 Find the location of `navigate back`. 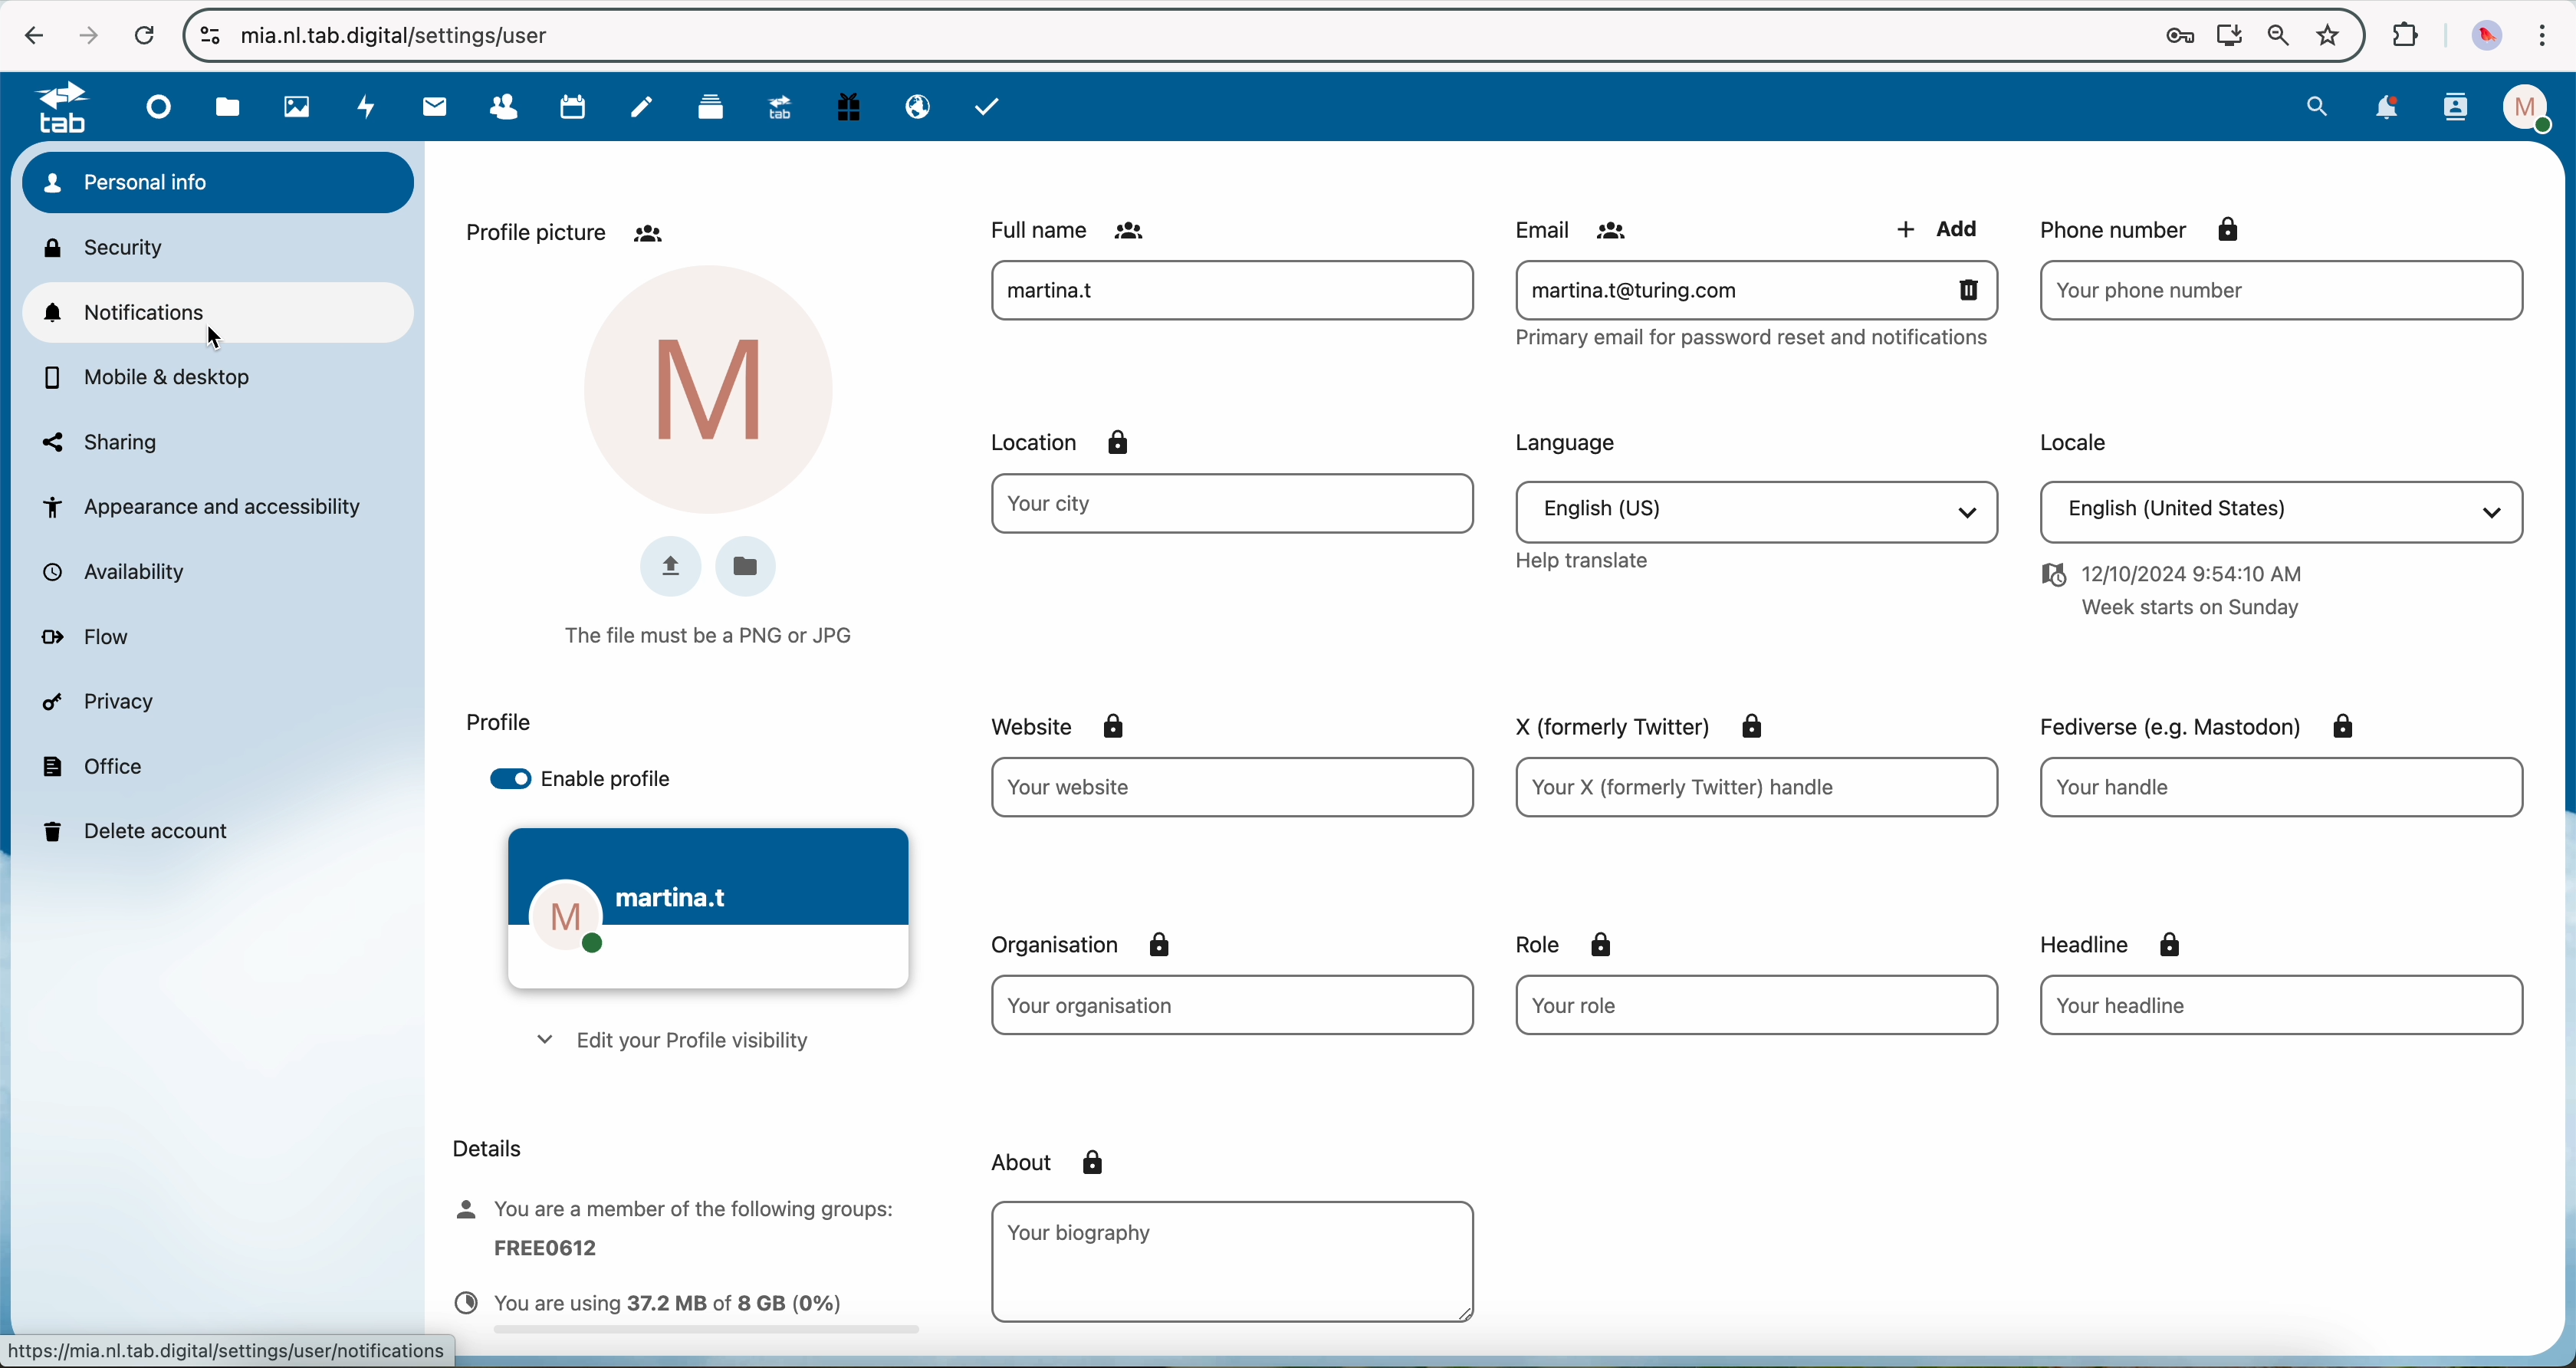

navigate back is located at coordinates (29, 34).